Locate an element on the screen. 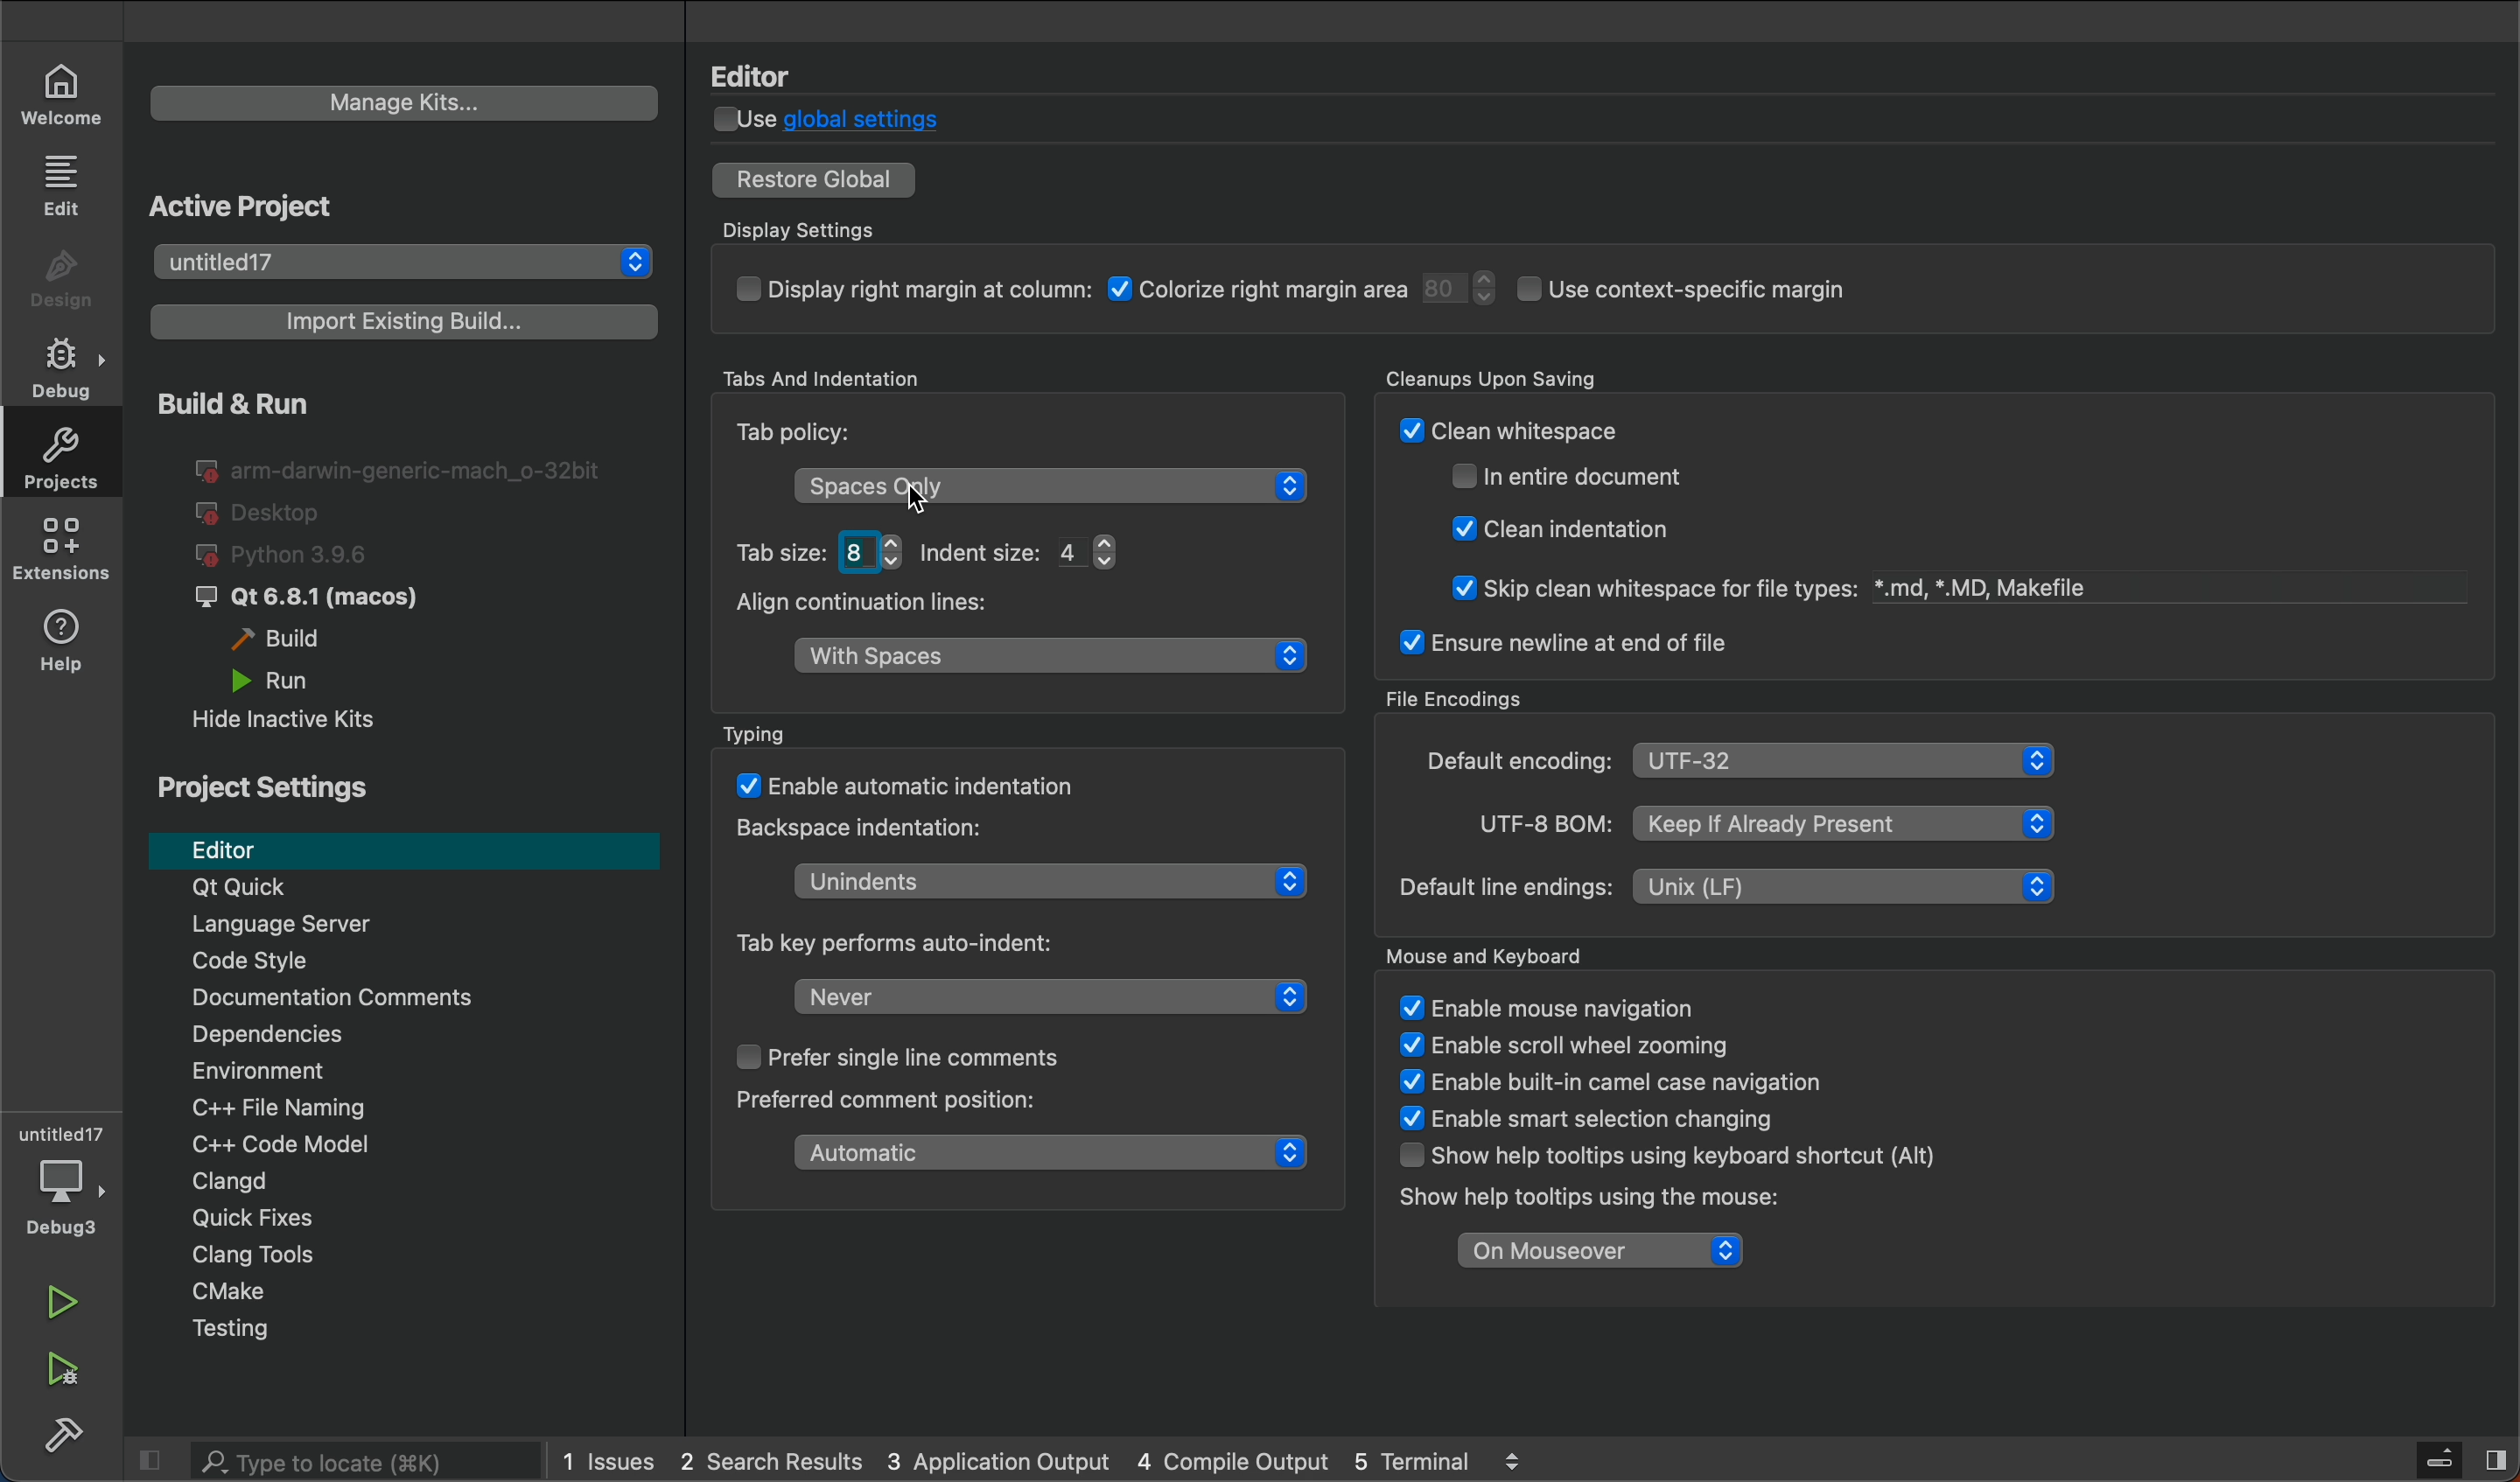  qt6.8.1 macos is located at coordinates (305, 597).